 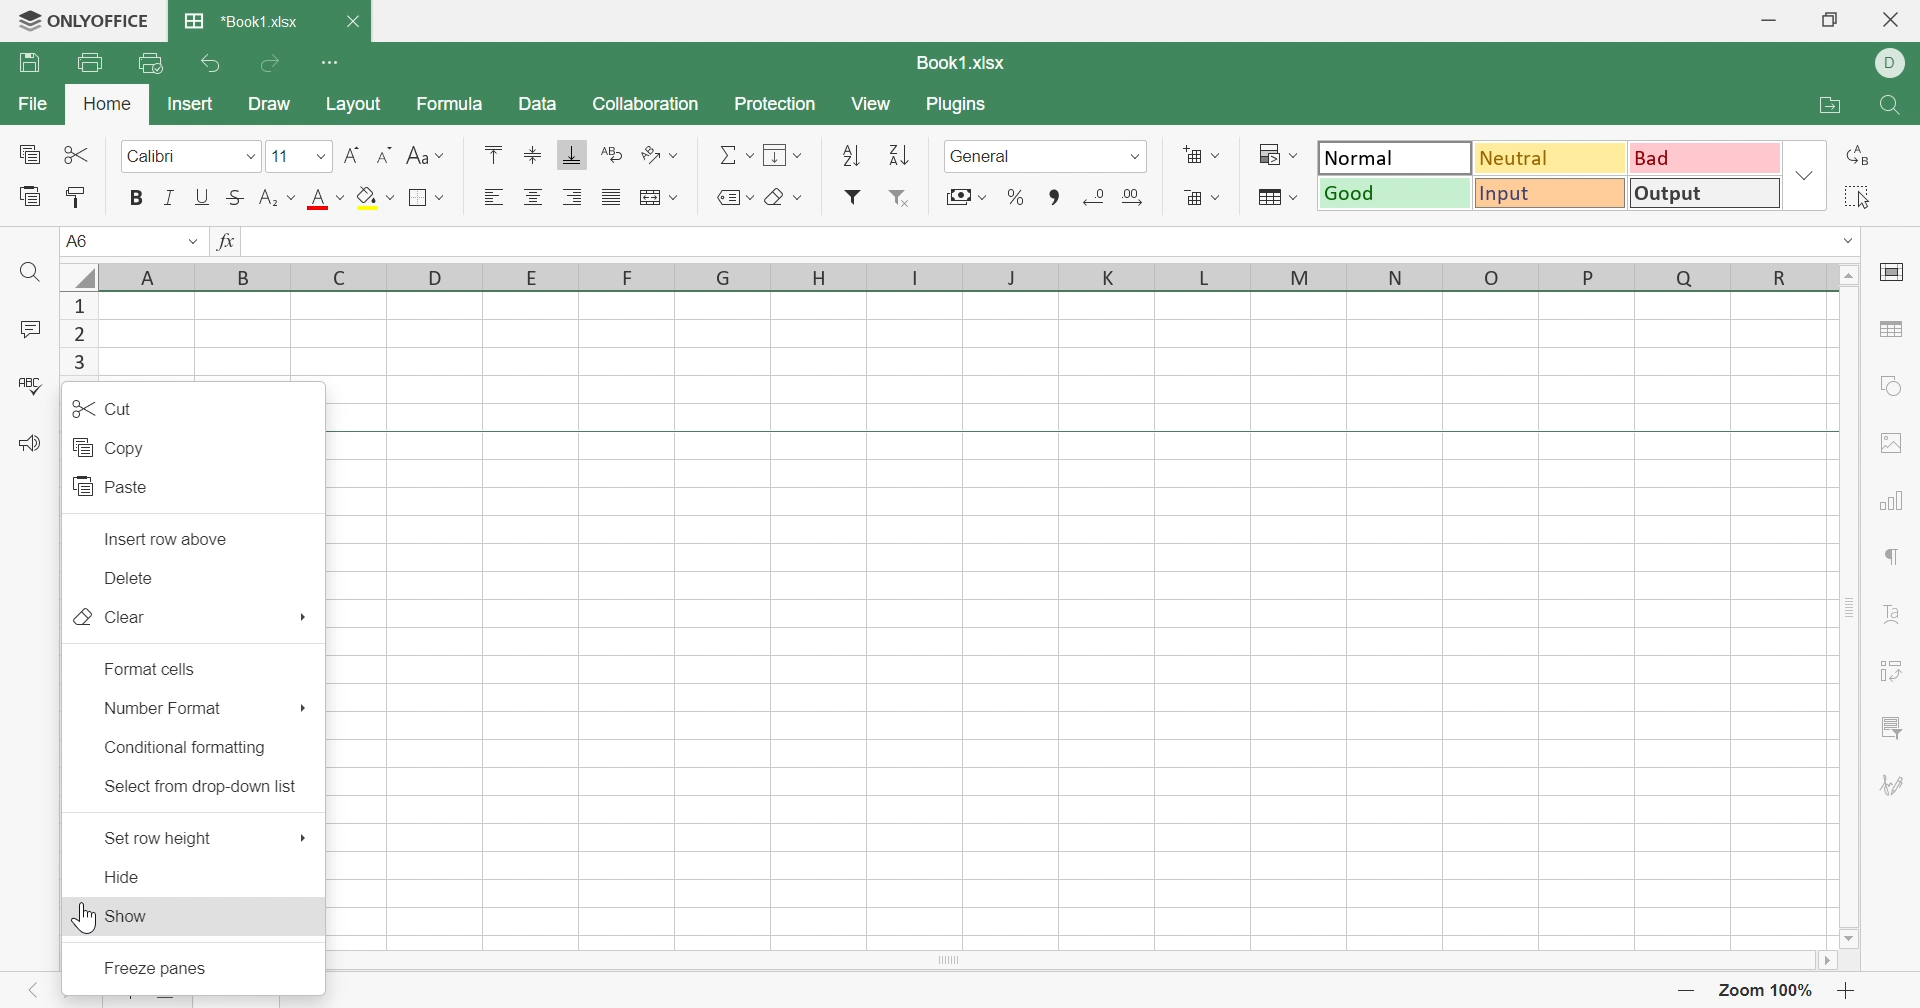 I want to click on Increment font size, so click(x=349, y=156).